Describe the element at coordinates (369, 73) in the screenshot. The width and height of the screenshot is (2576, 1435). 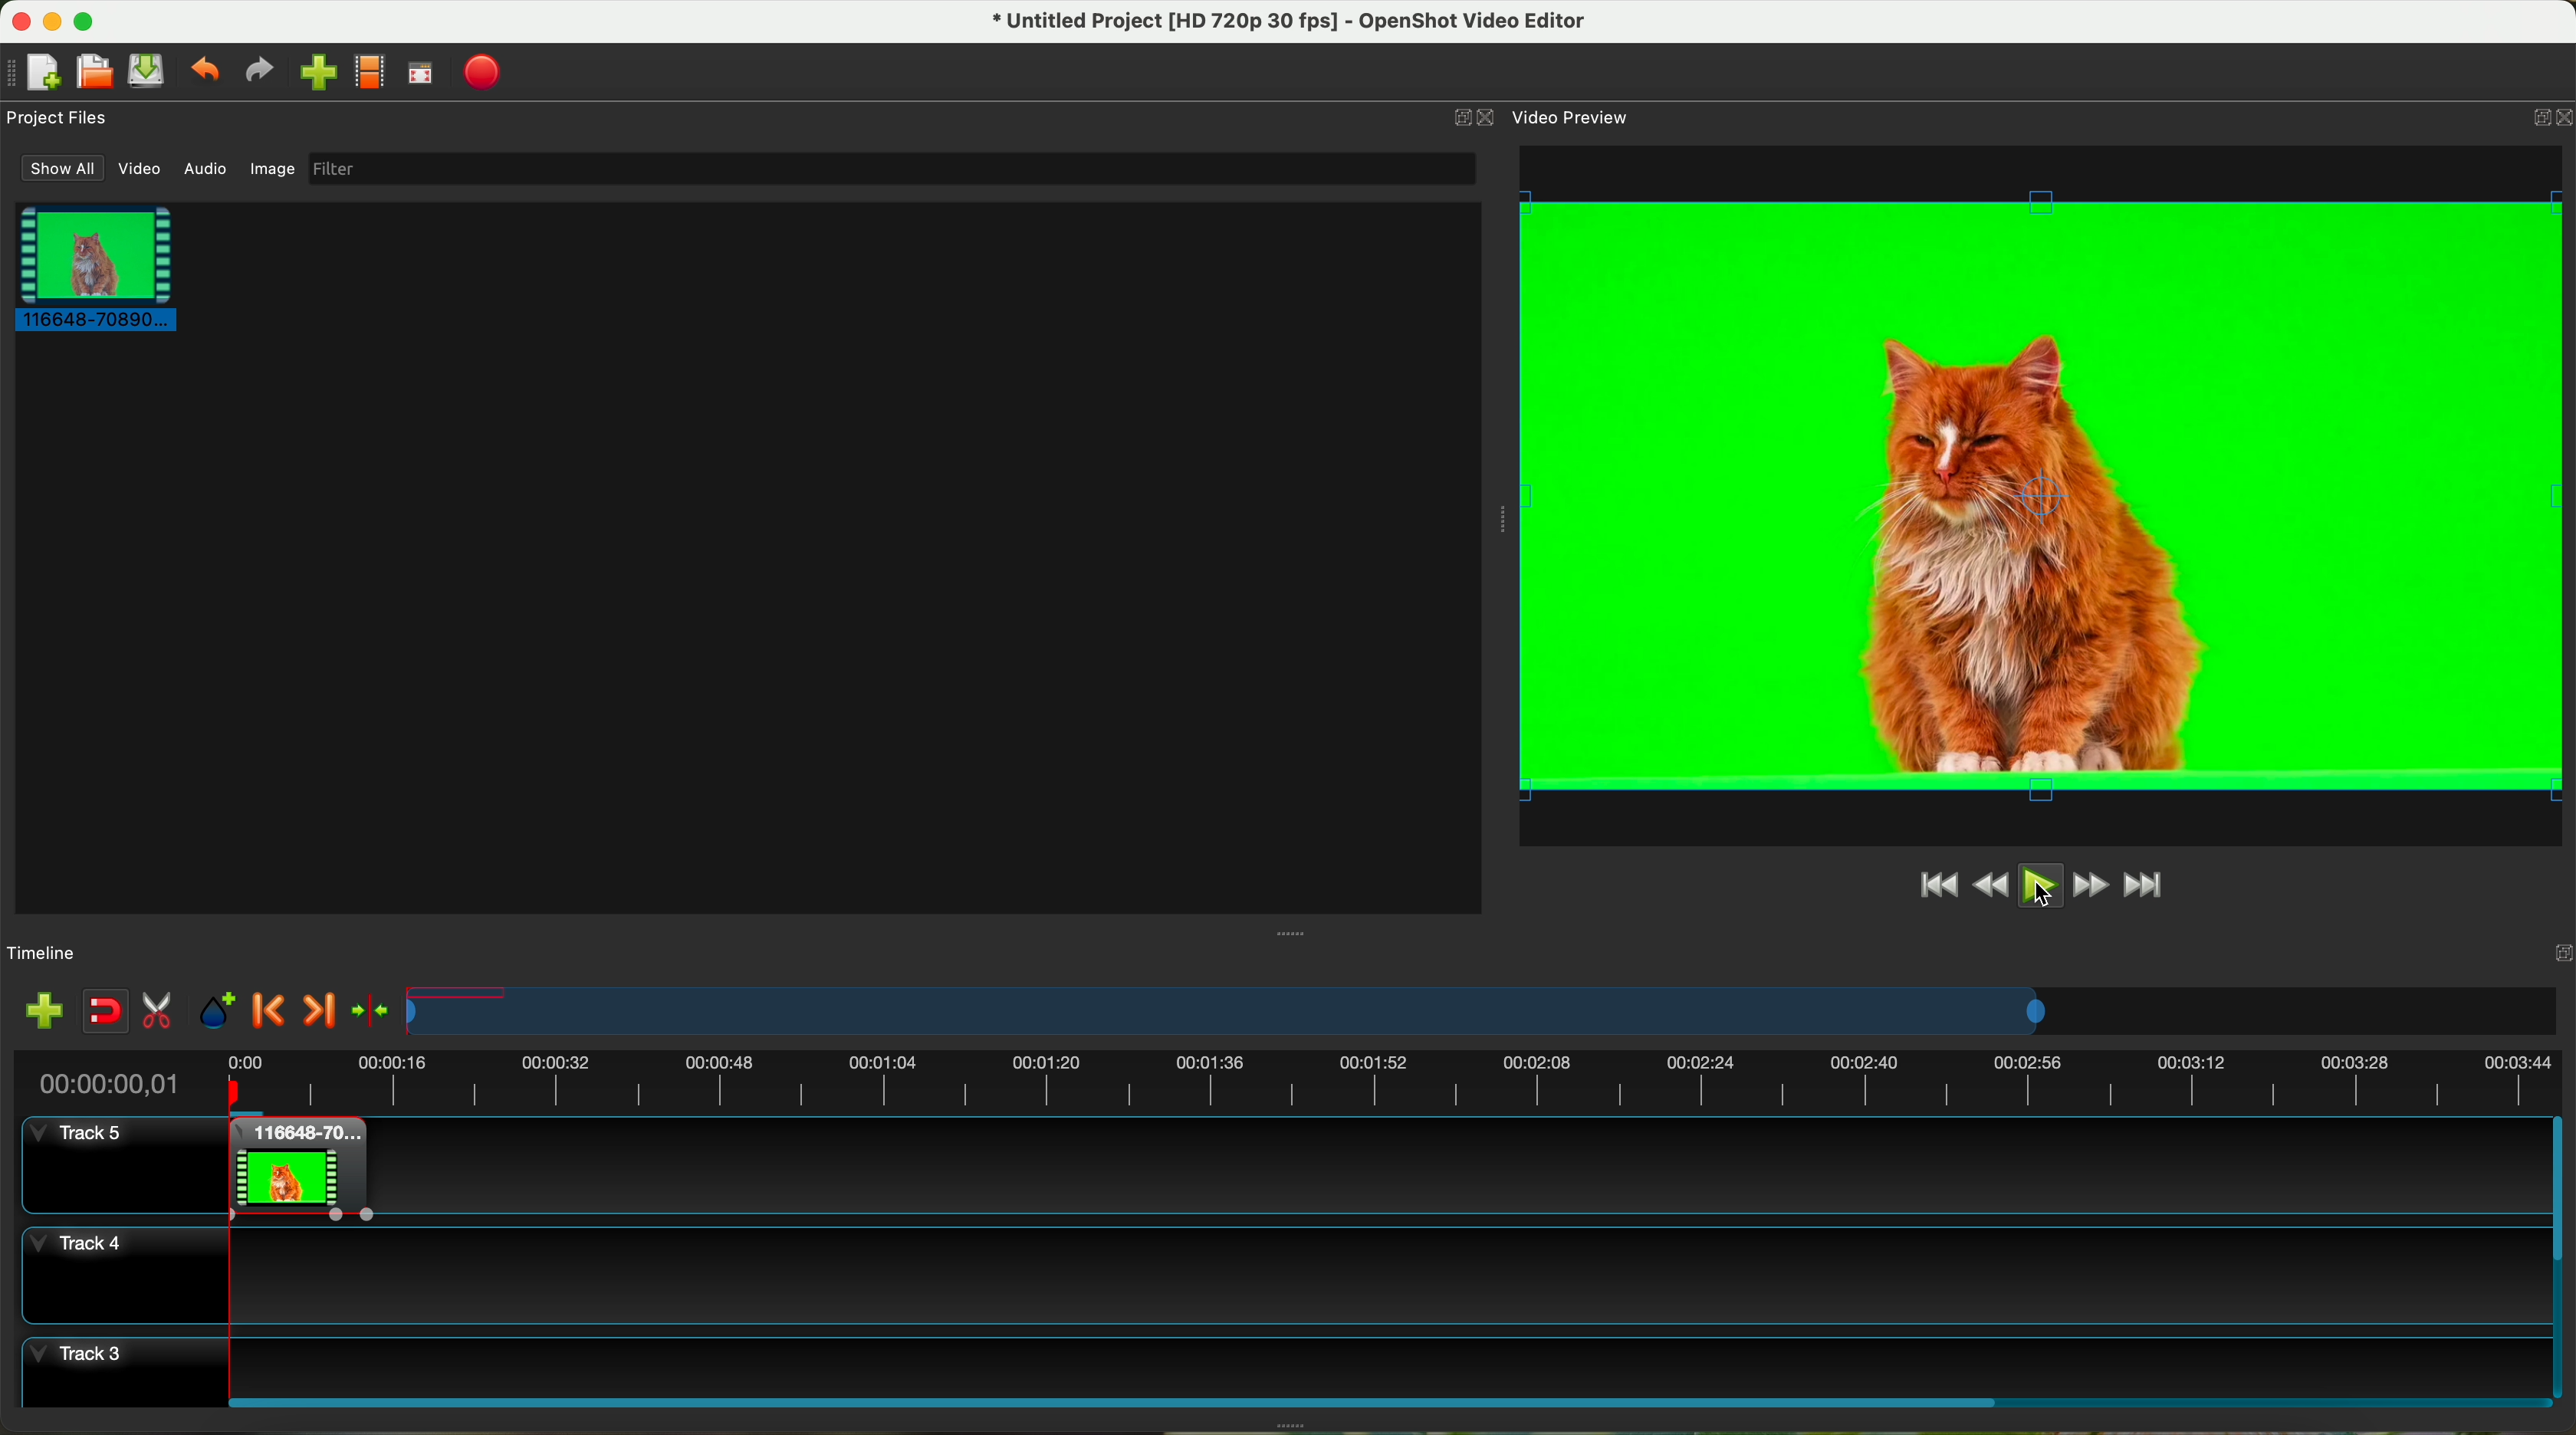
I see `choose profile` at that location.